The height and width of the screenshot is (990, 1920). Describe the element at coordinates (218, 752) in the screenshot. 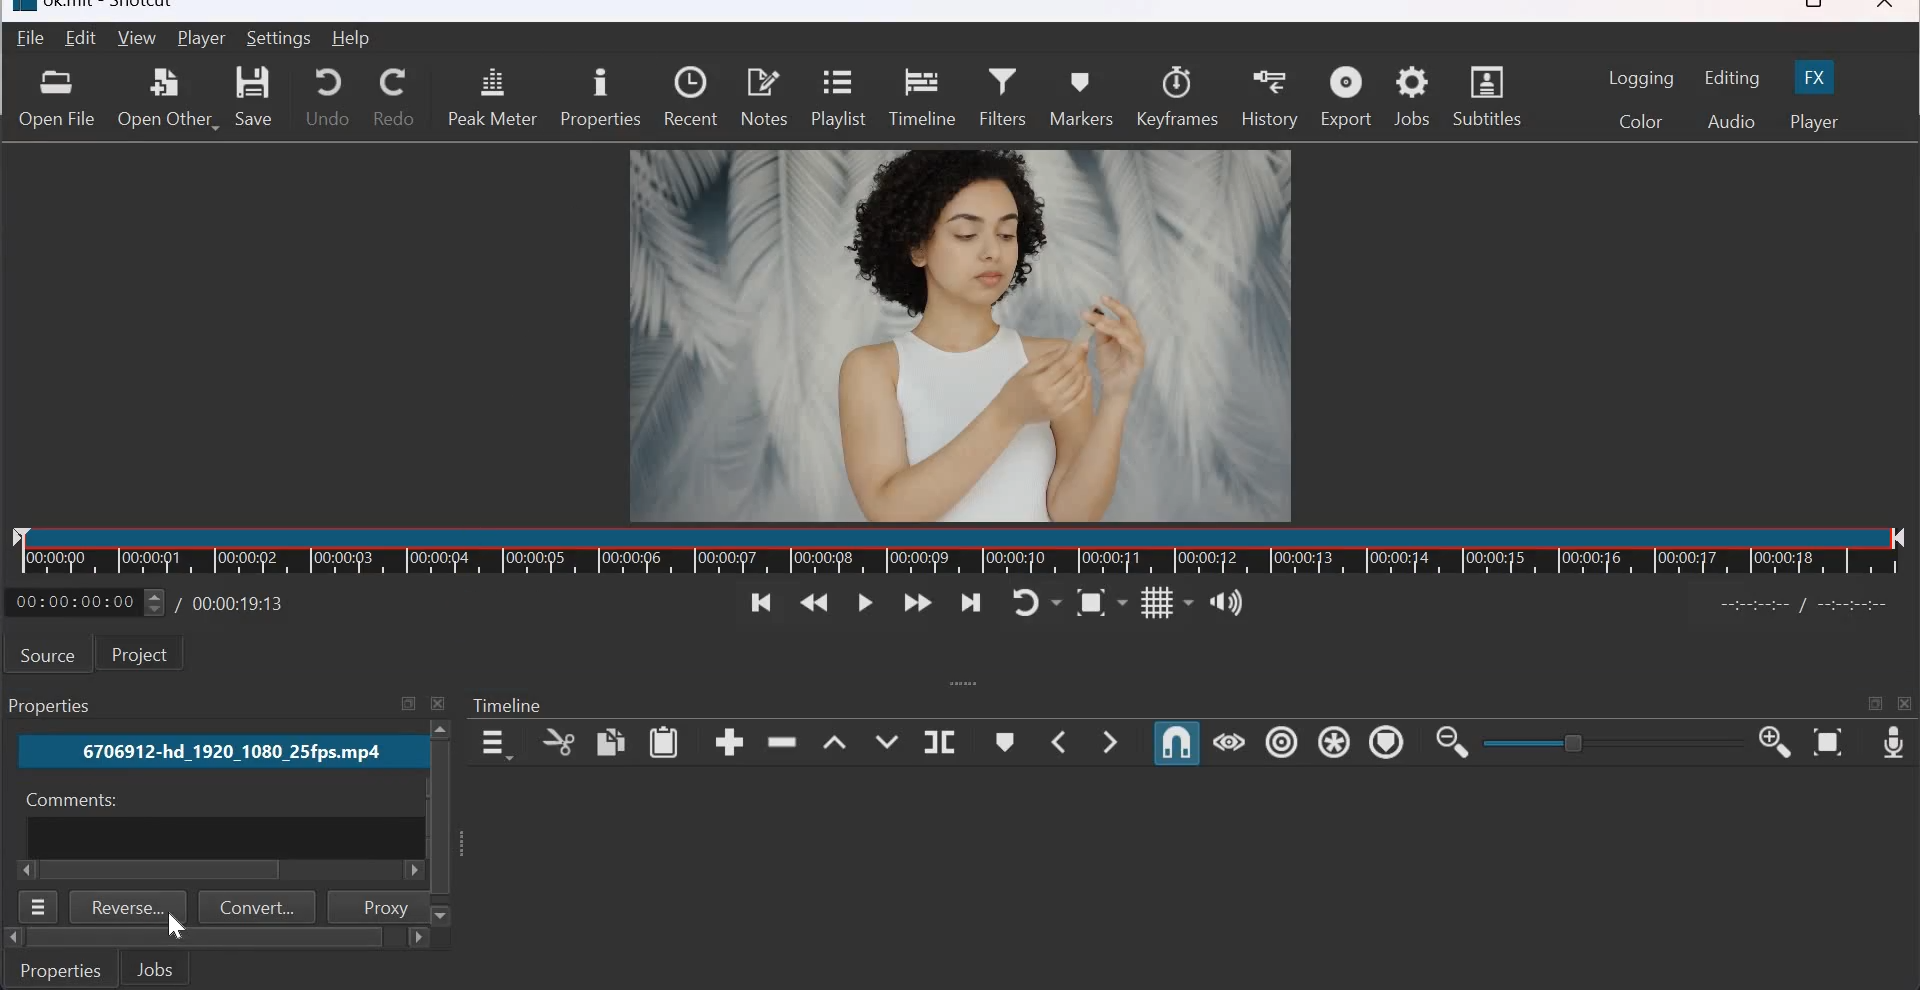

I see `mp4 file` at that location.